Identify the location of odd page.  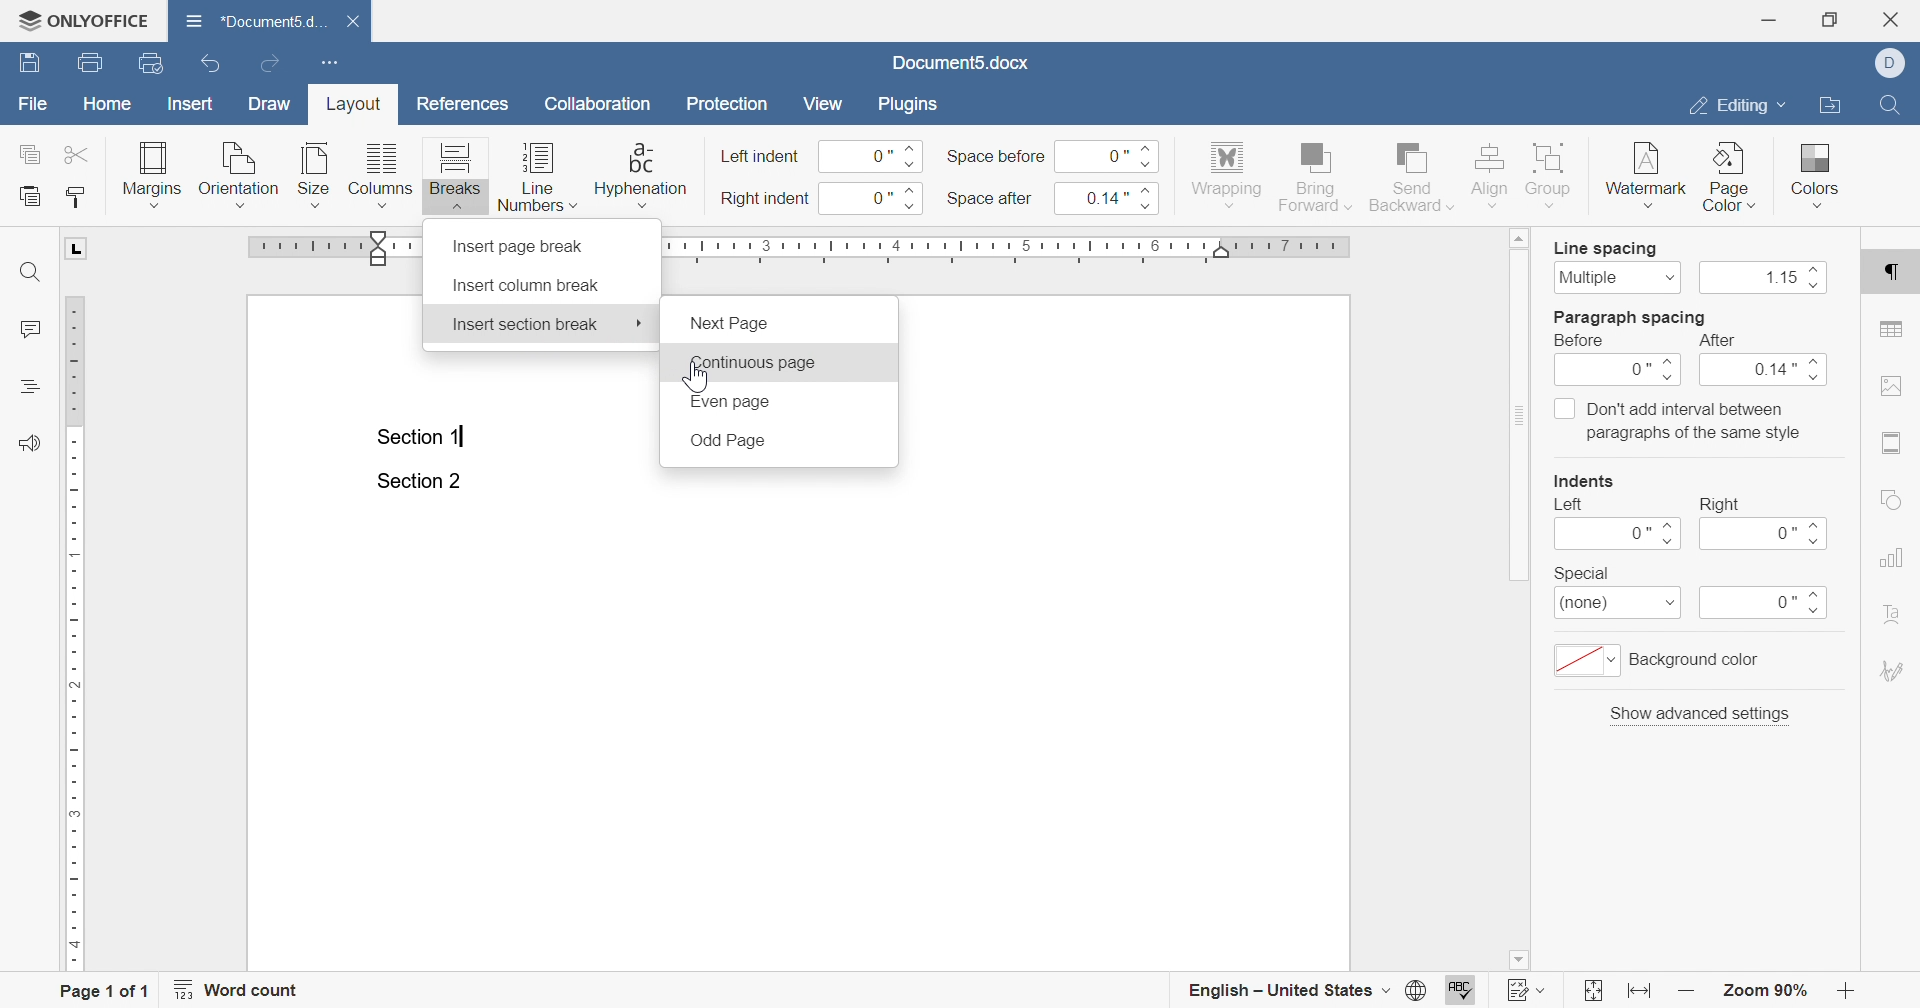
(727, 441).